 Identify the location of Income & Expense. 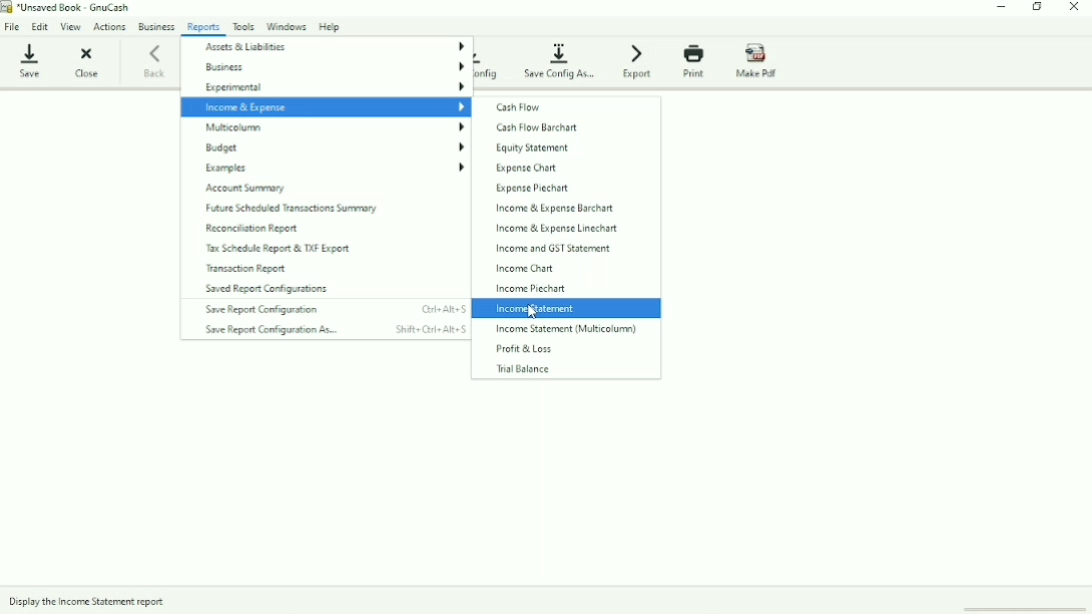
(325, 107).